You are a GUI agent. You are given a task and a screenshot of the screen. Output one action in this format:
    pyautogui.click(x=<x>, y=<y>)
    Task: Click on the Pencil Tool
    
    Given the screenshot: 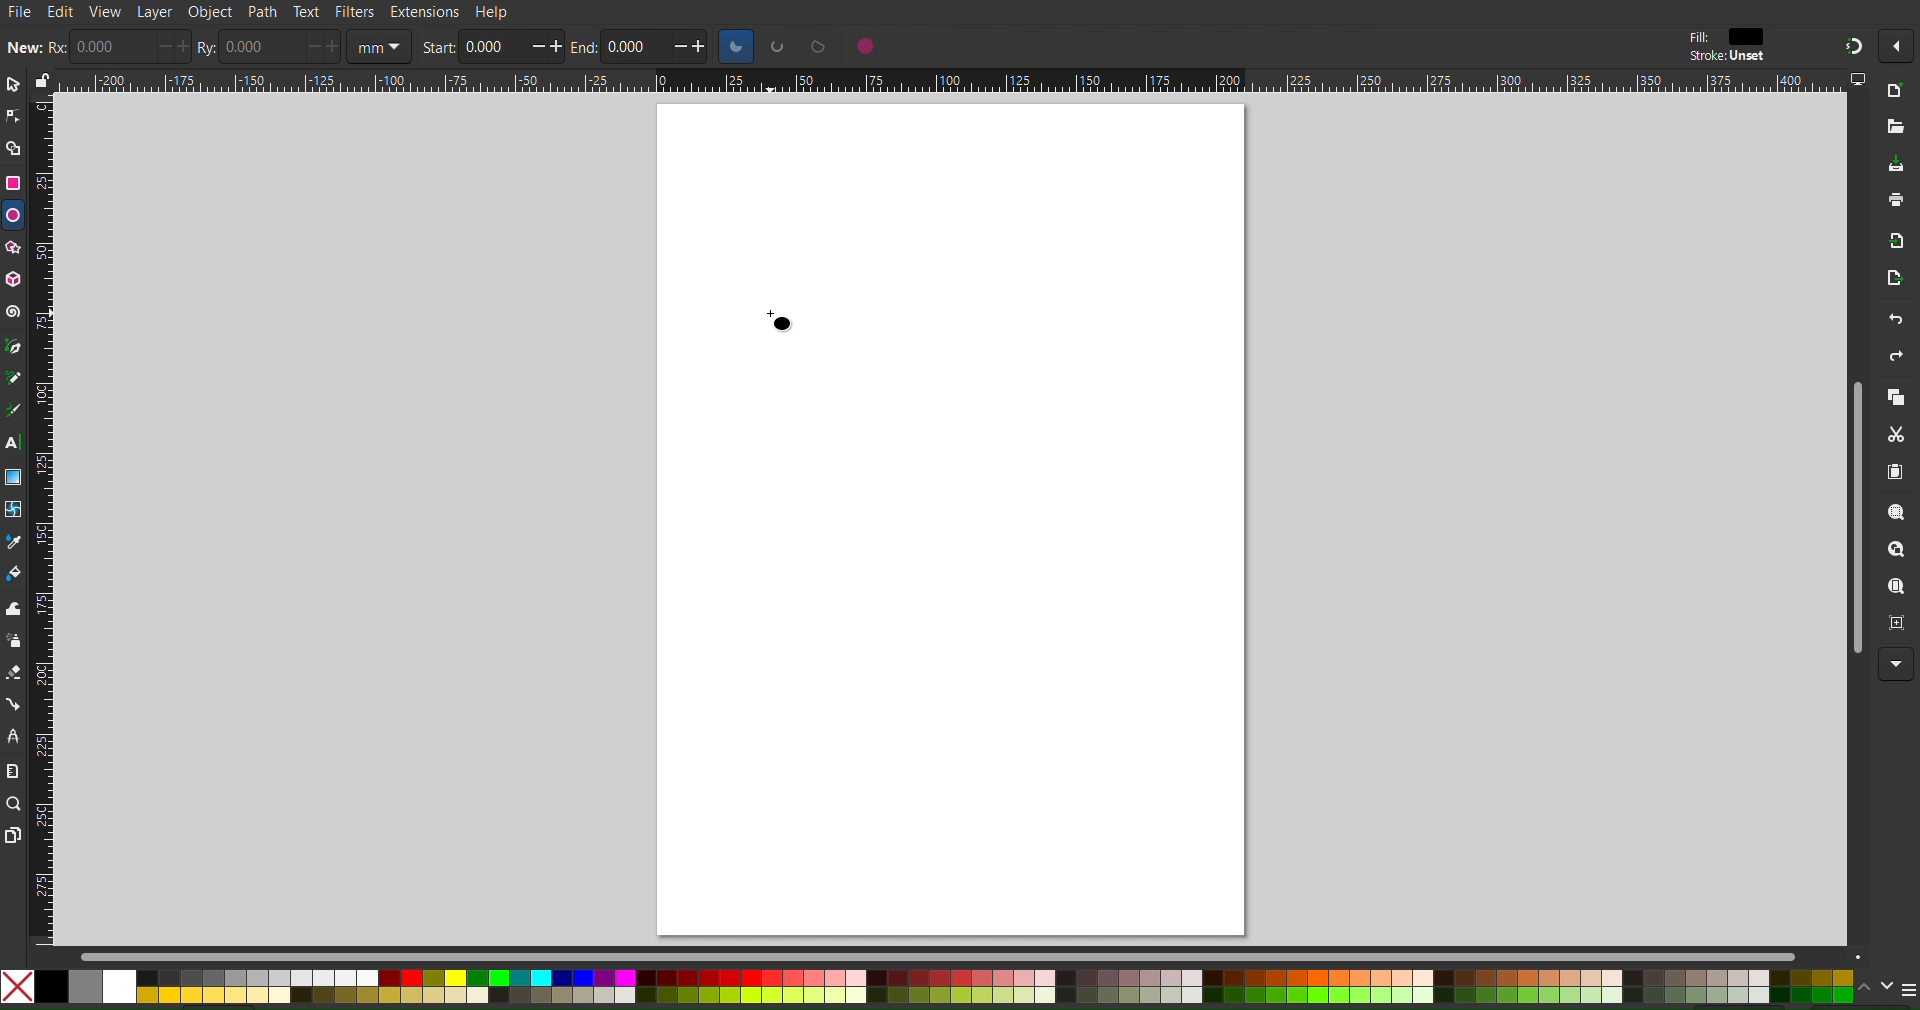 What is the action you would take?
    pyautogui.click(x=13, y=378)
    